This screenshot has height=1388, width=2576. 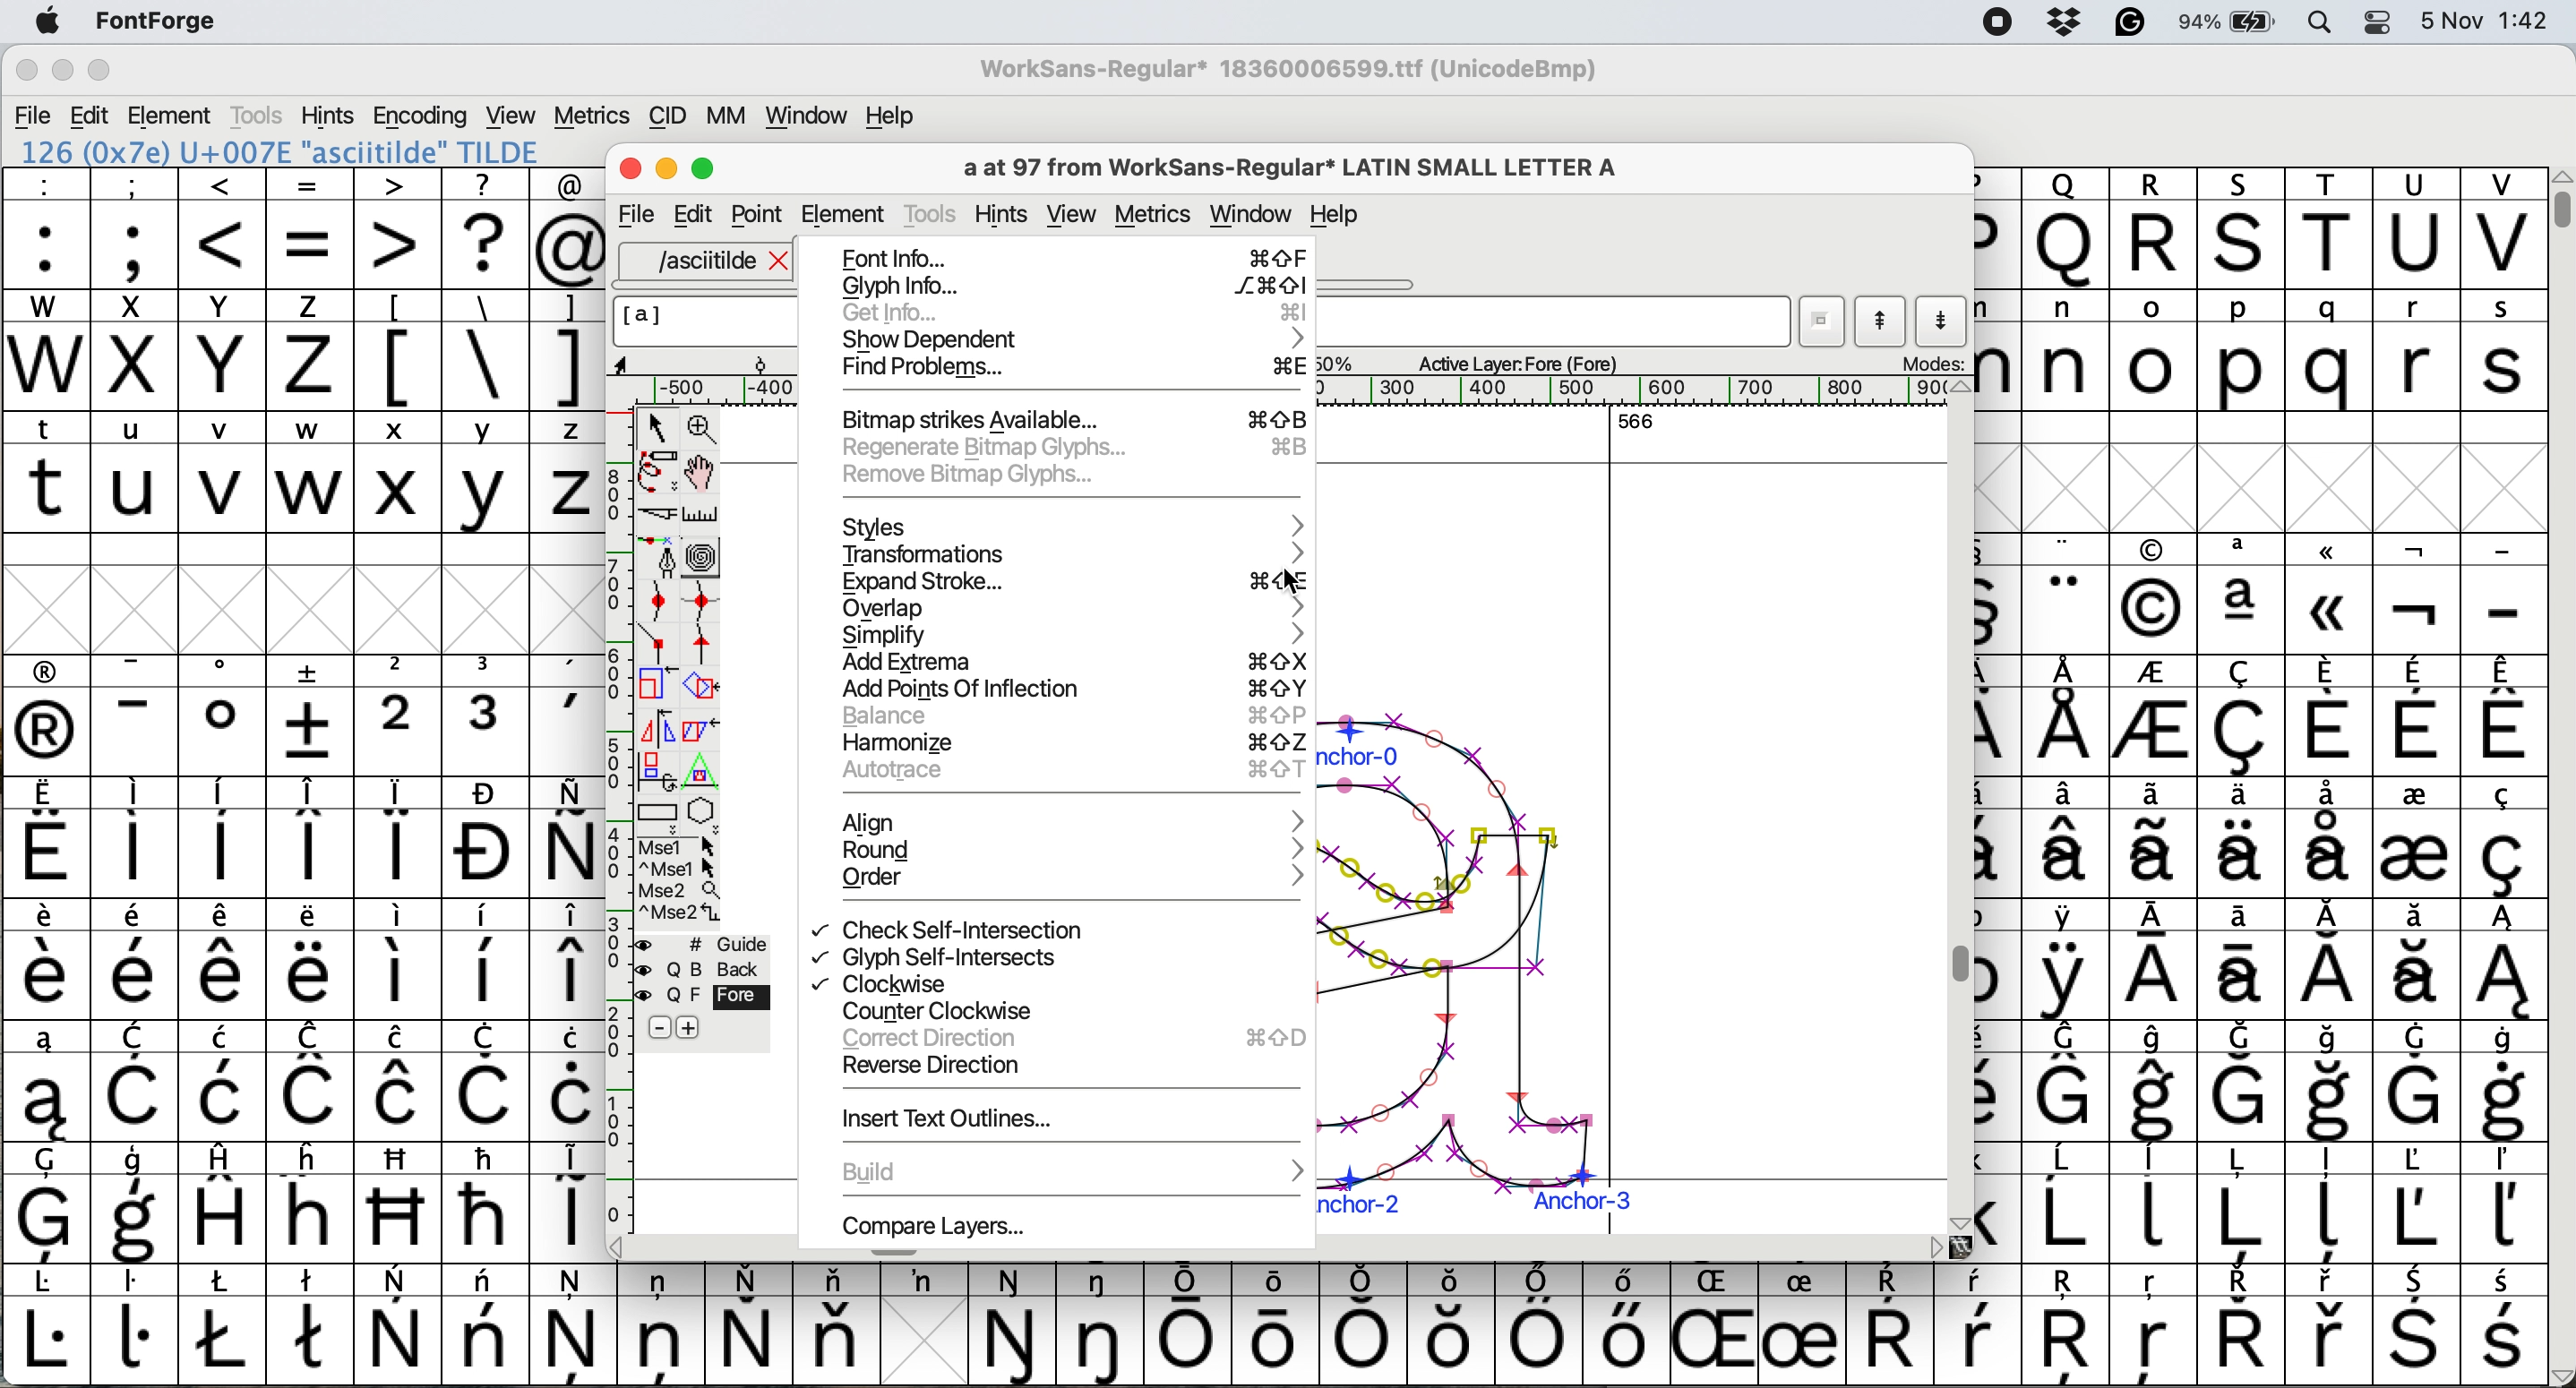 I want to click on U, so click(x=2416, y=229).